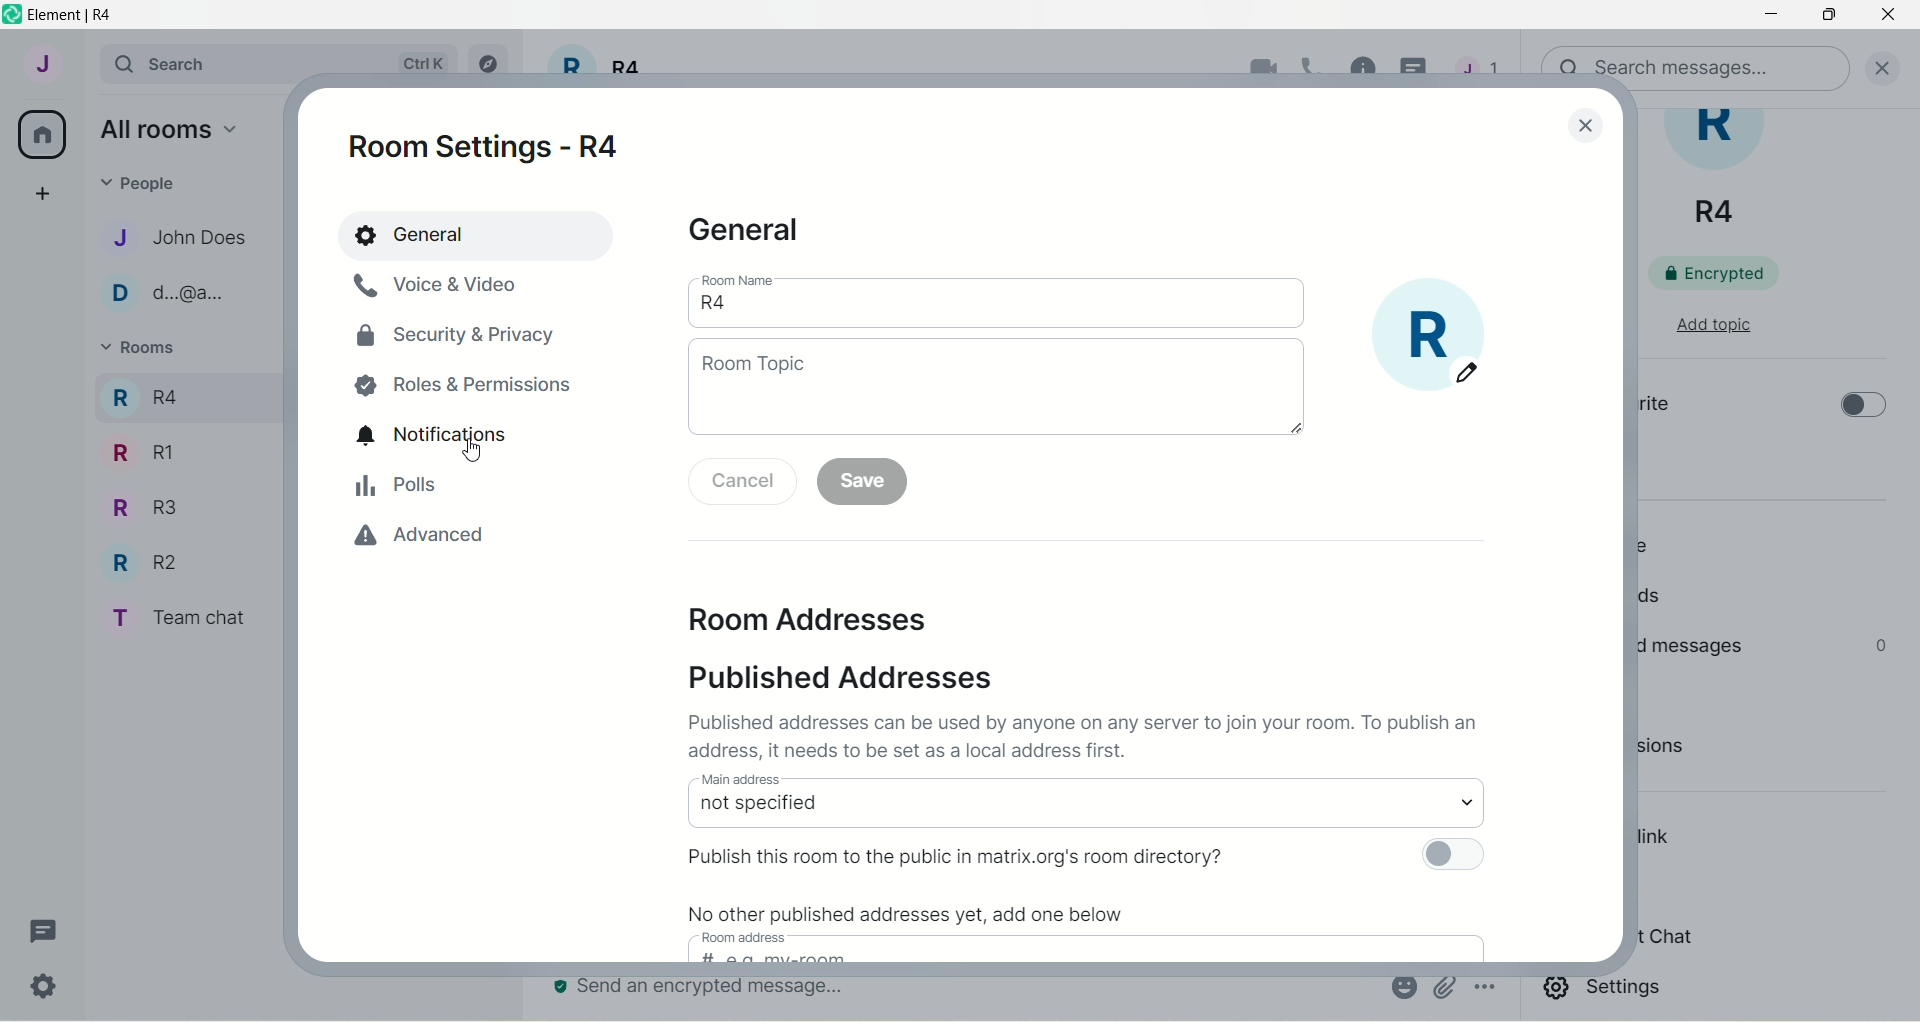  I want to click on voice call, so click(1311, 64).